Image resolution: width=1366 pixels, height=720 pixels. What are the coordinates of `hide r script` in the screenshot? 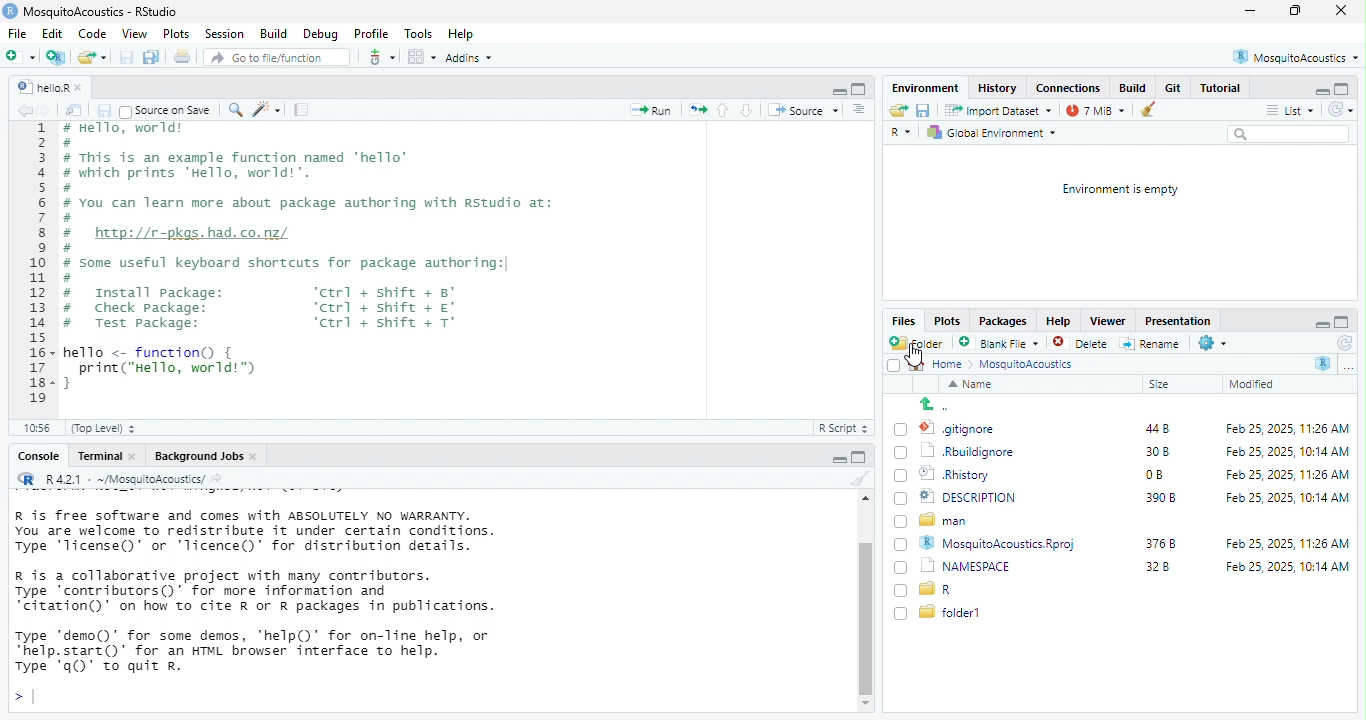 It's located at (1322, 90).